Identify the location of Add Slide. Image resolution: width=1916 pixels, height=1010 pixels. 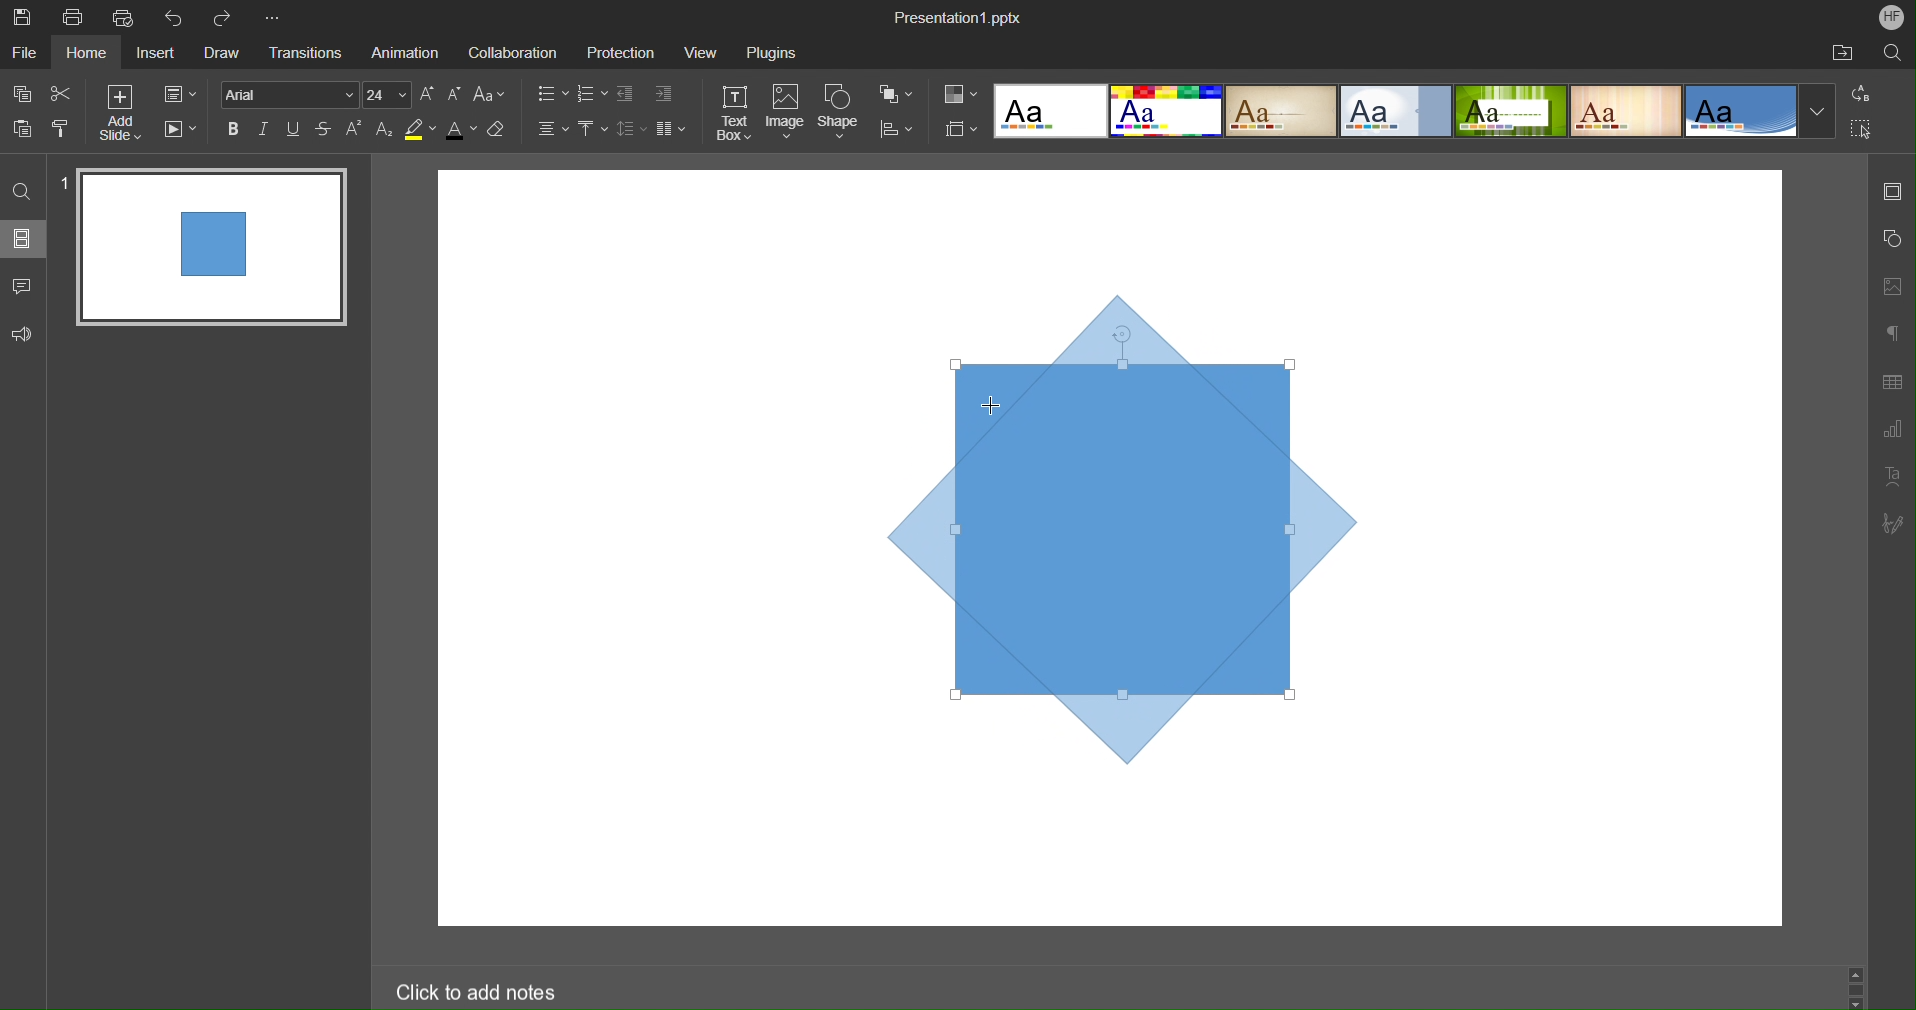
(118, 113).